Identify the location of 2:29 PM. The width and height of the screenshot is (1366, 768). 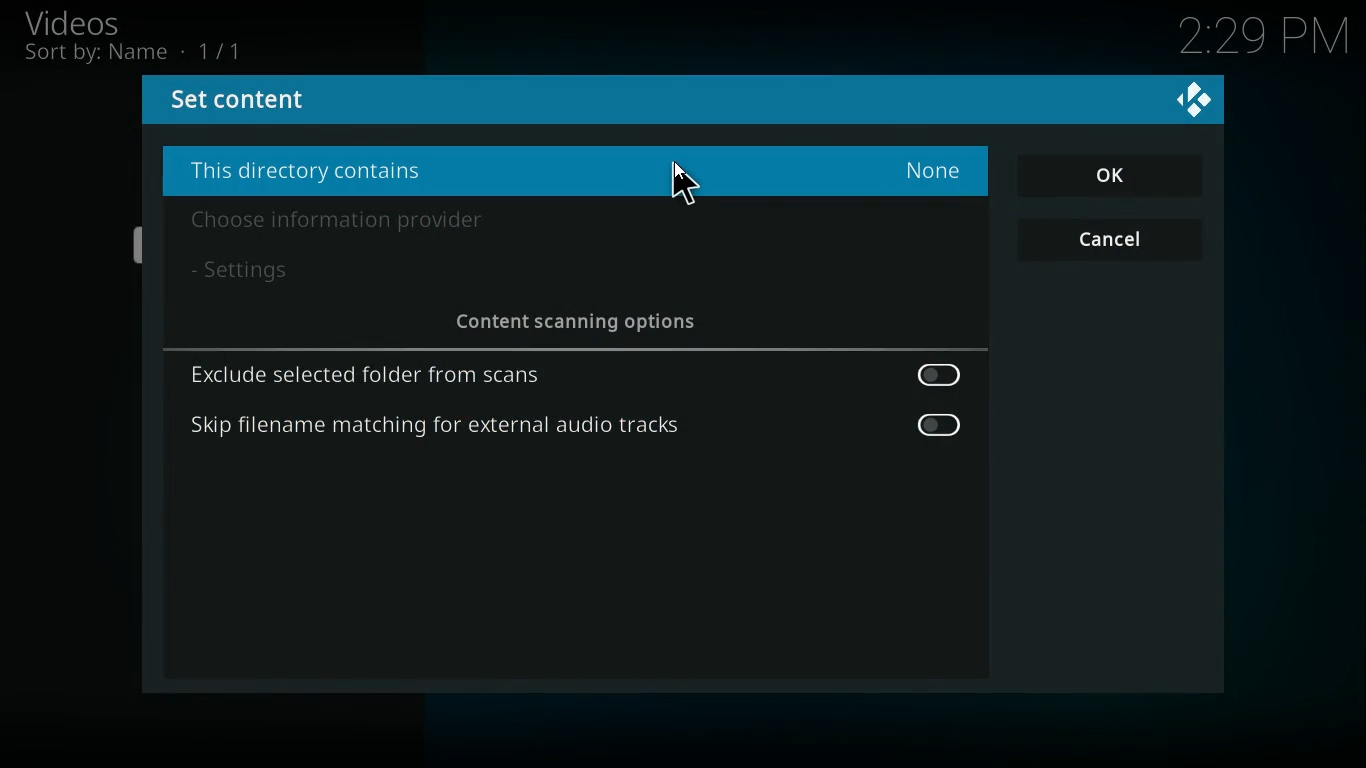
(1264, 41).